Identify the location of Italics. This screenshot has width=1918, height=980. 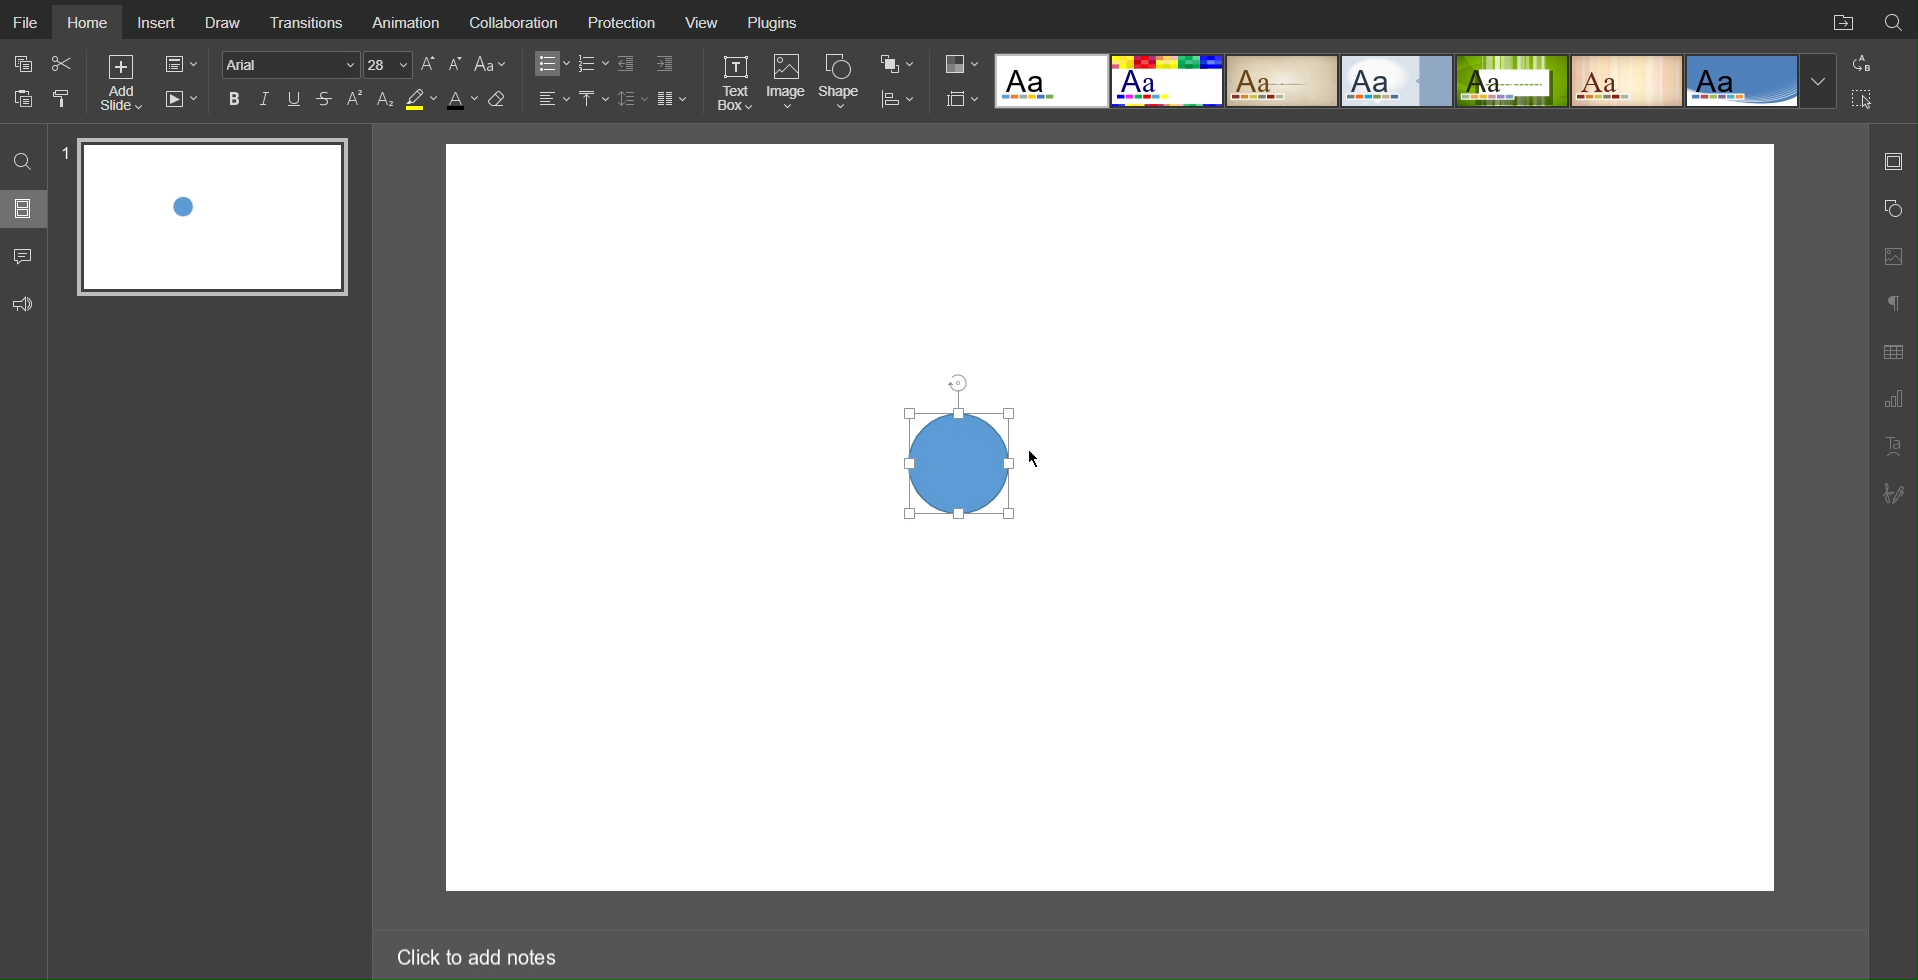
(265, 99).